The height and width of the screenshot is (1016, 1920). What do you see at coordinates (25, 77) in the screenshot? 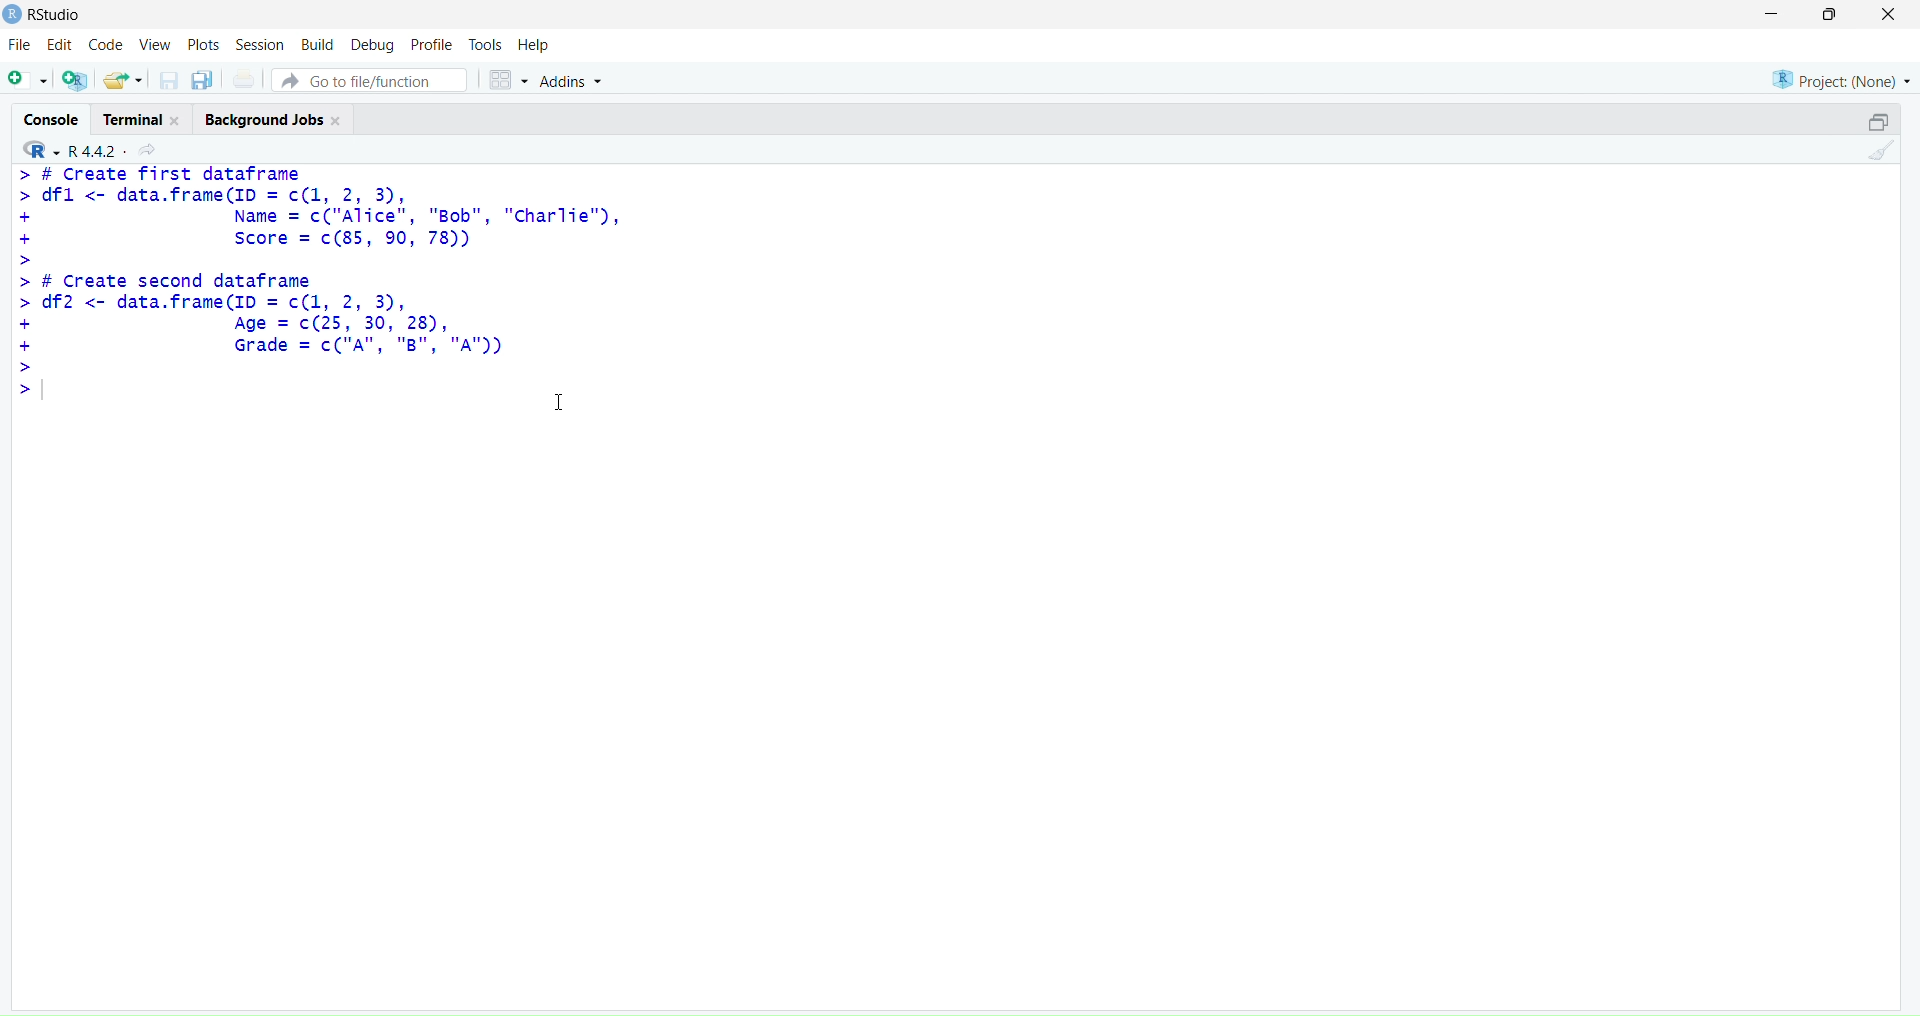
I see `new file` at bounding box center [25, 77].